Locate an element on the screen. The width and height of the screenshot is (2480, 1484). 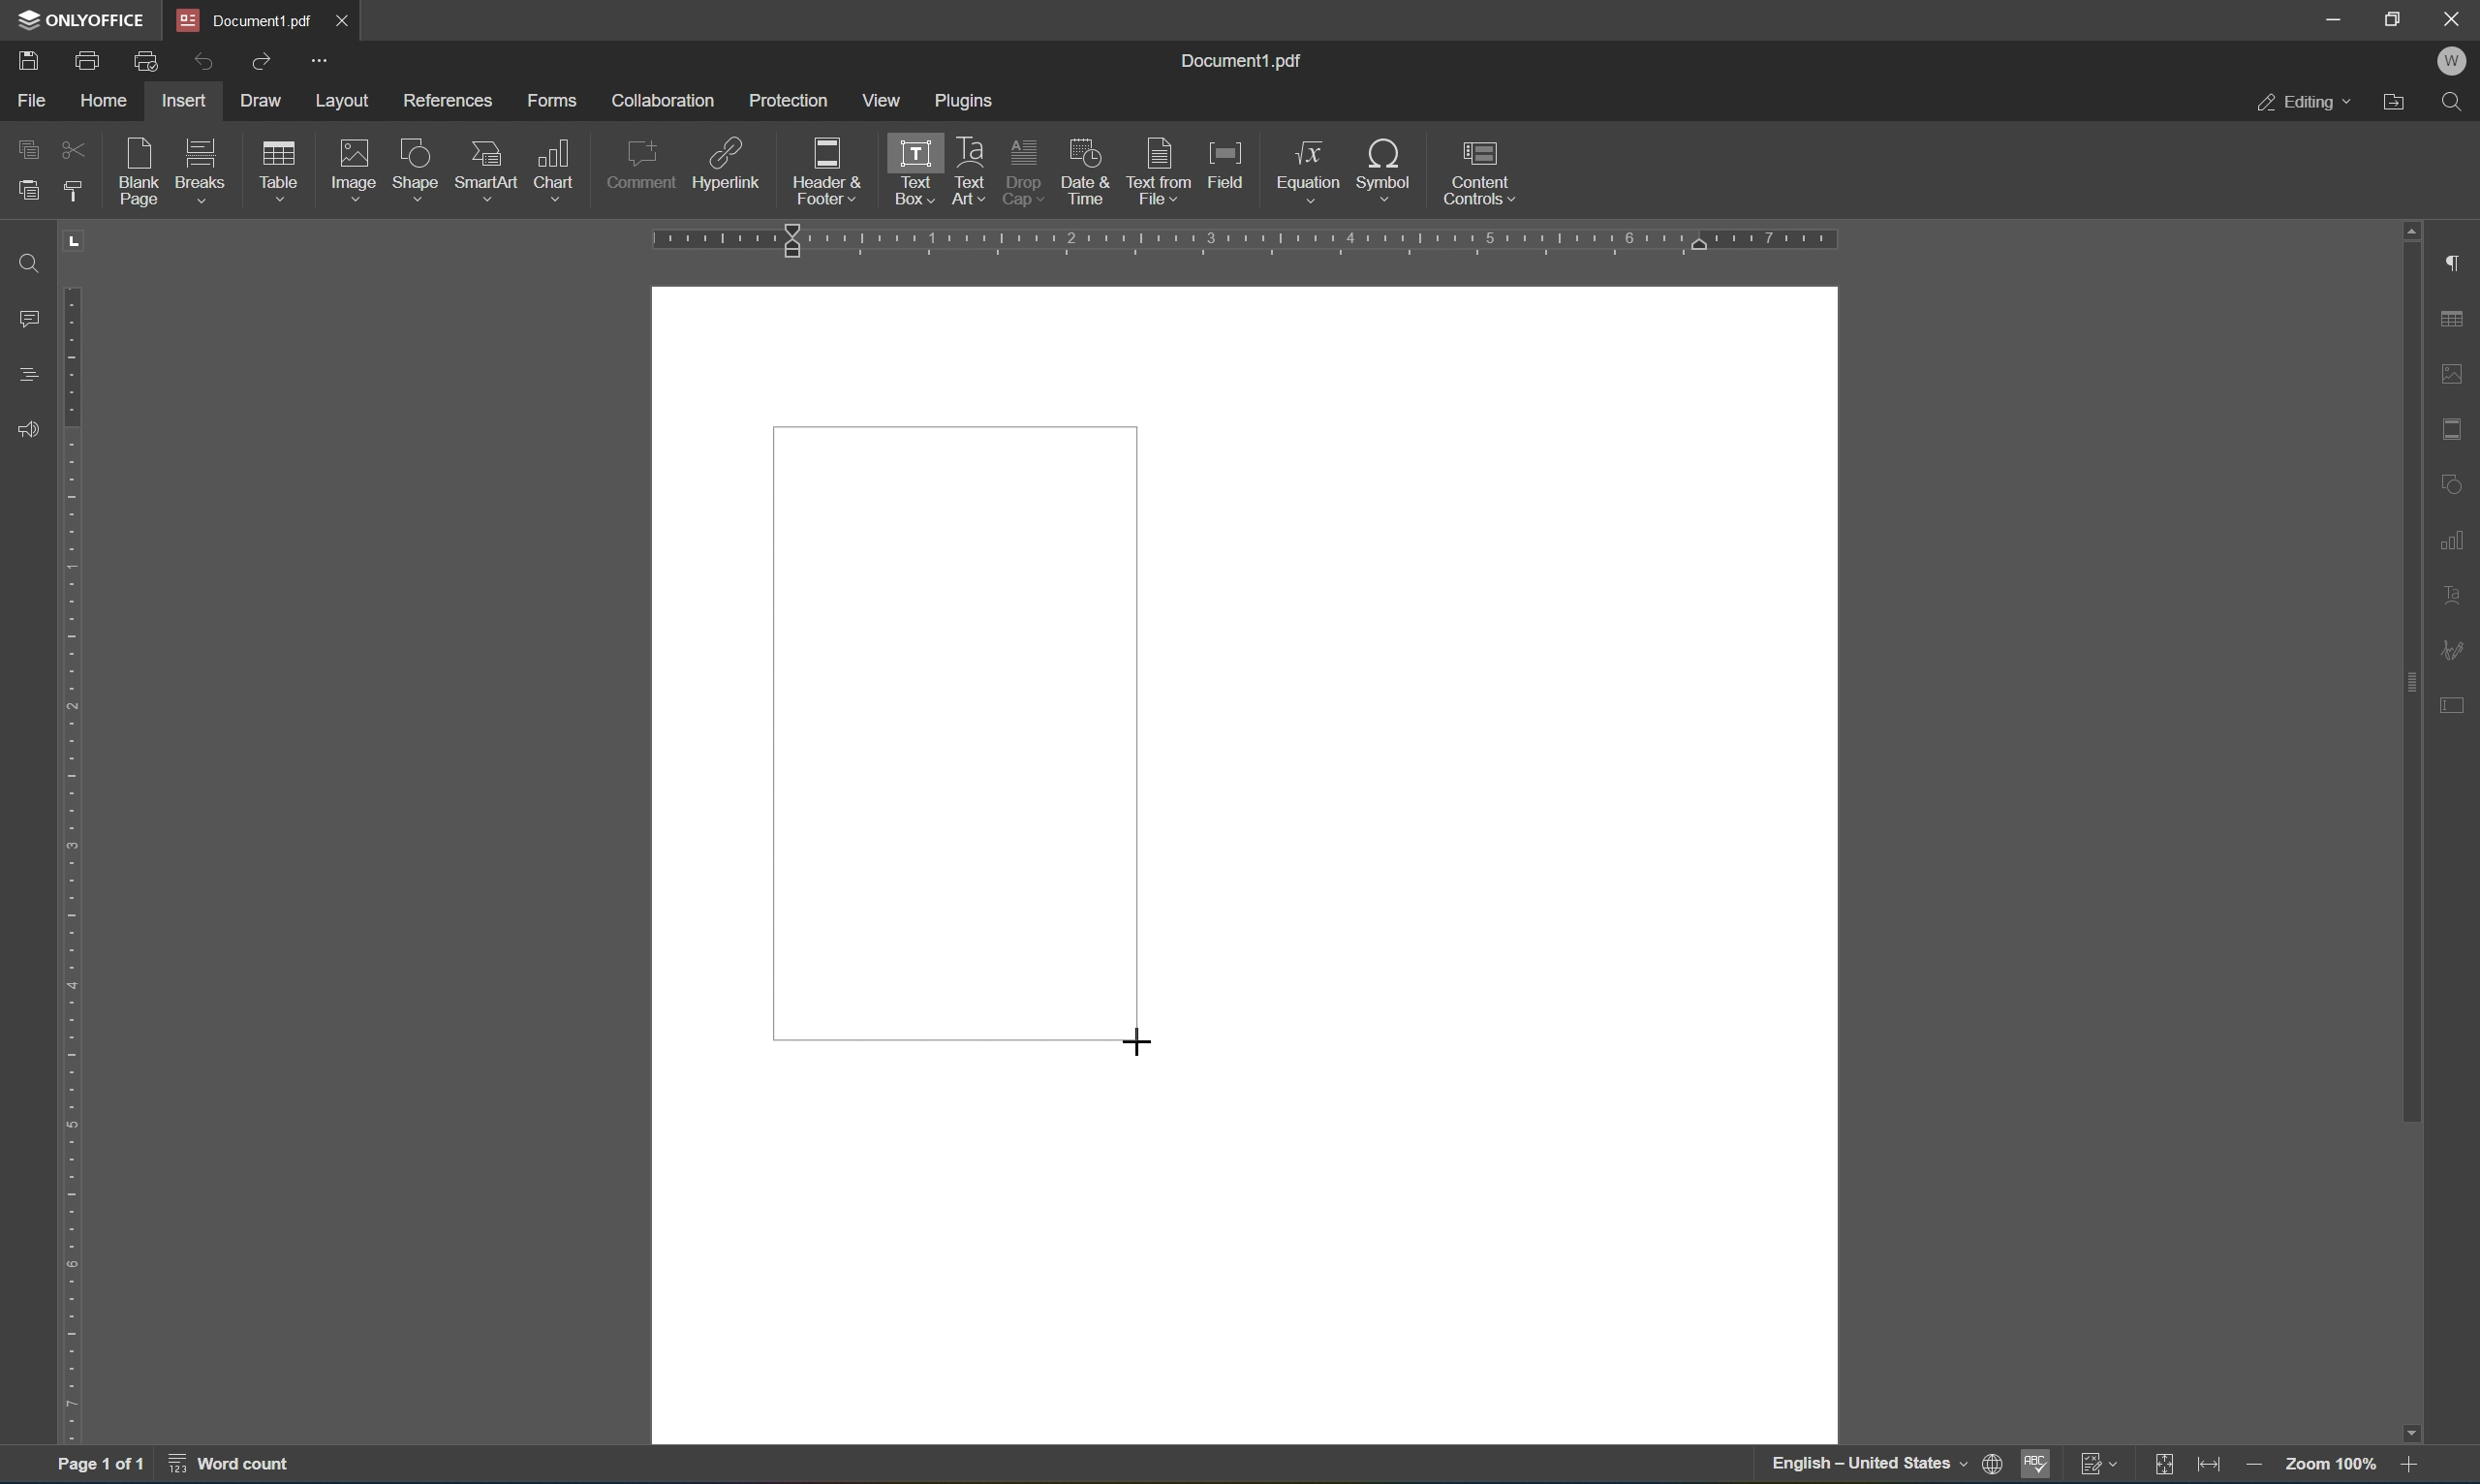
Find is located at coordinates (2451, 103).